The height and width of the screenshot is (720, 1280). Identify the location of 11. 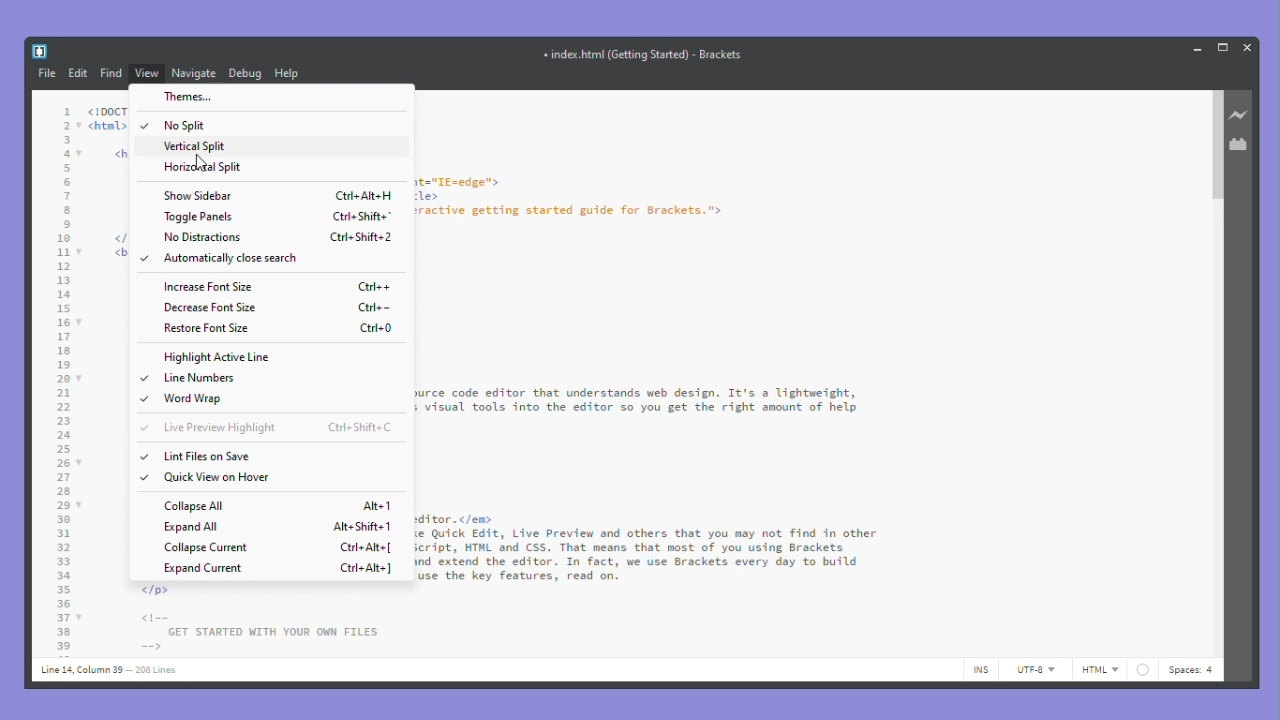
(63, 253).